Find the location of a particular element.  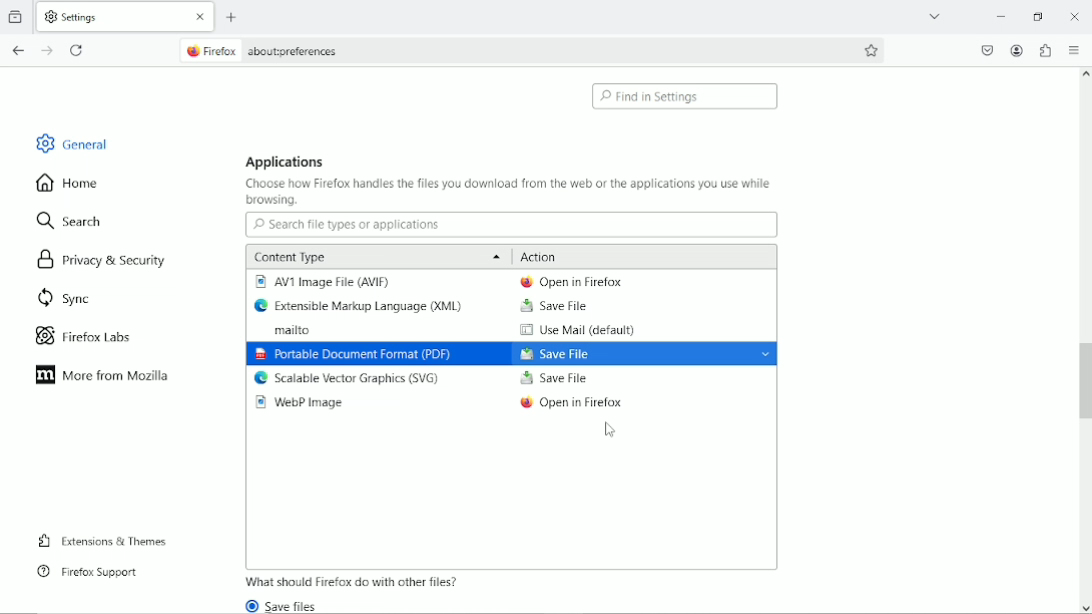

Portable Document File is located at coordinates (352, 355).